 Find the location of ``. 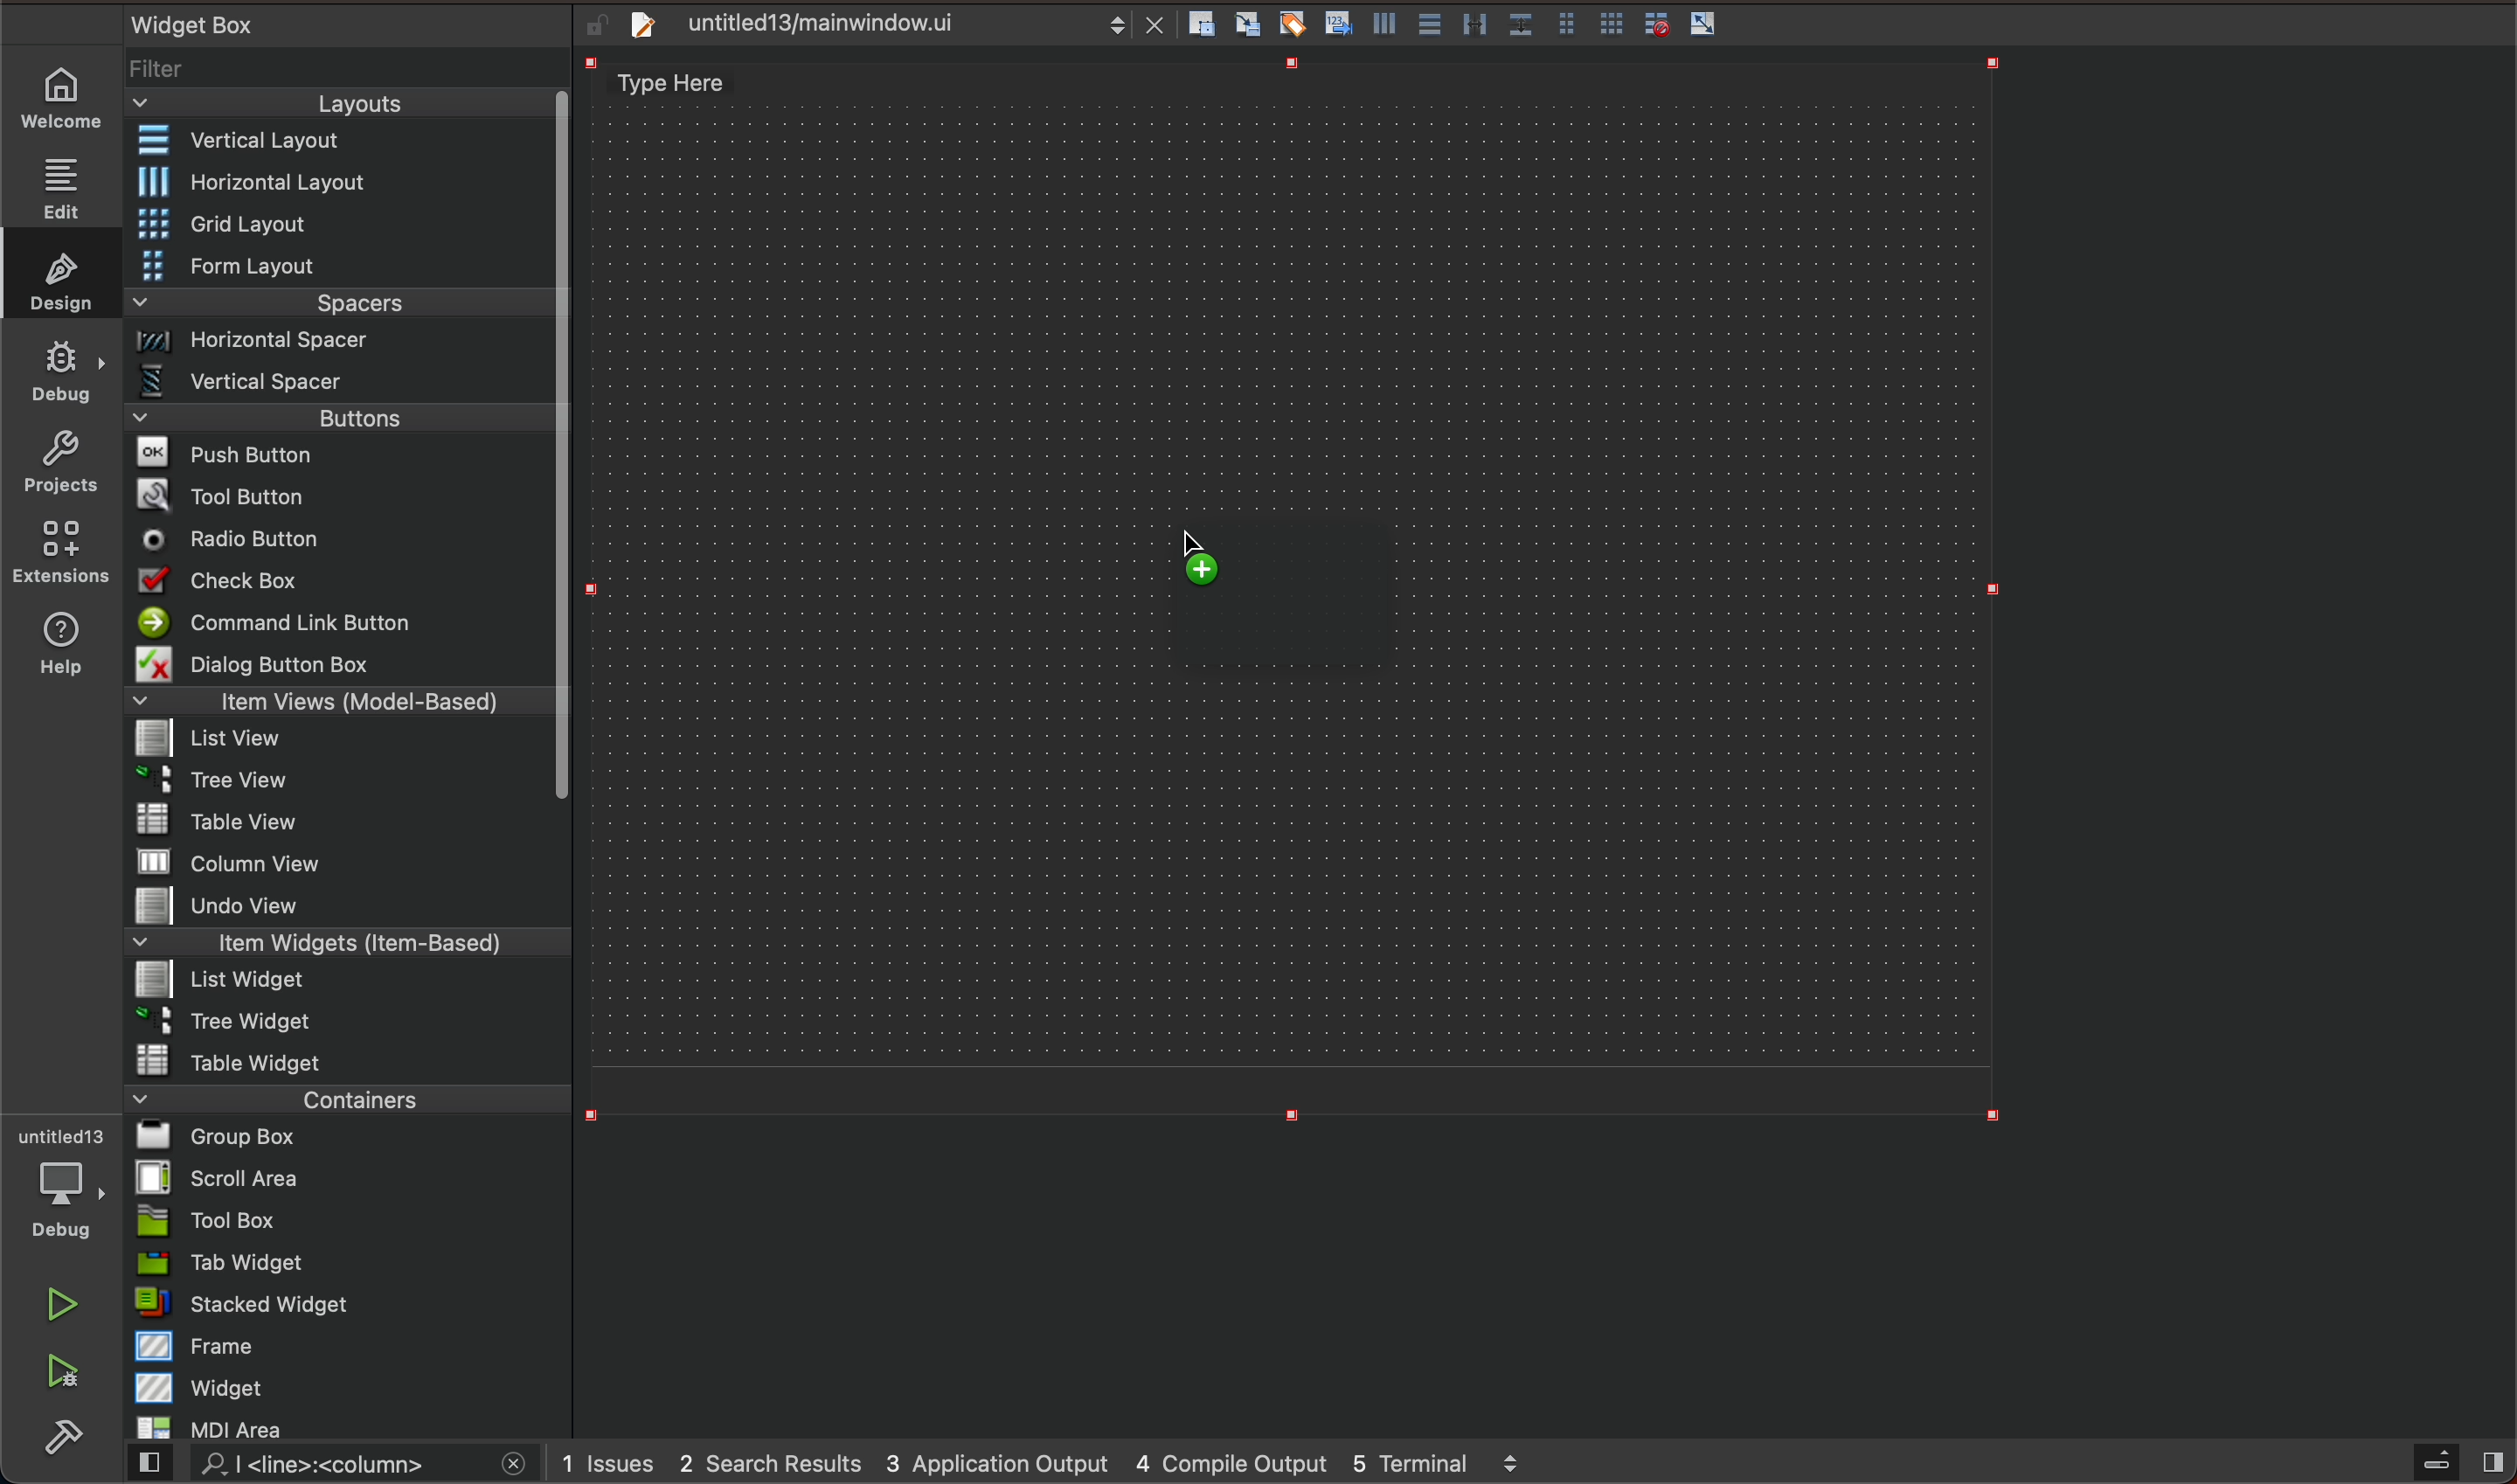

 is located at coordinates (1656, 25).